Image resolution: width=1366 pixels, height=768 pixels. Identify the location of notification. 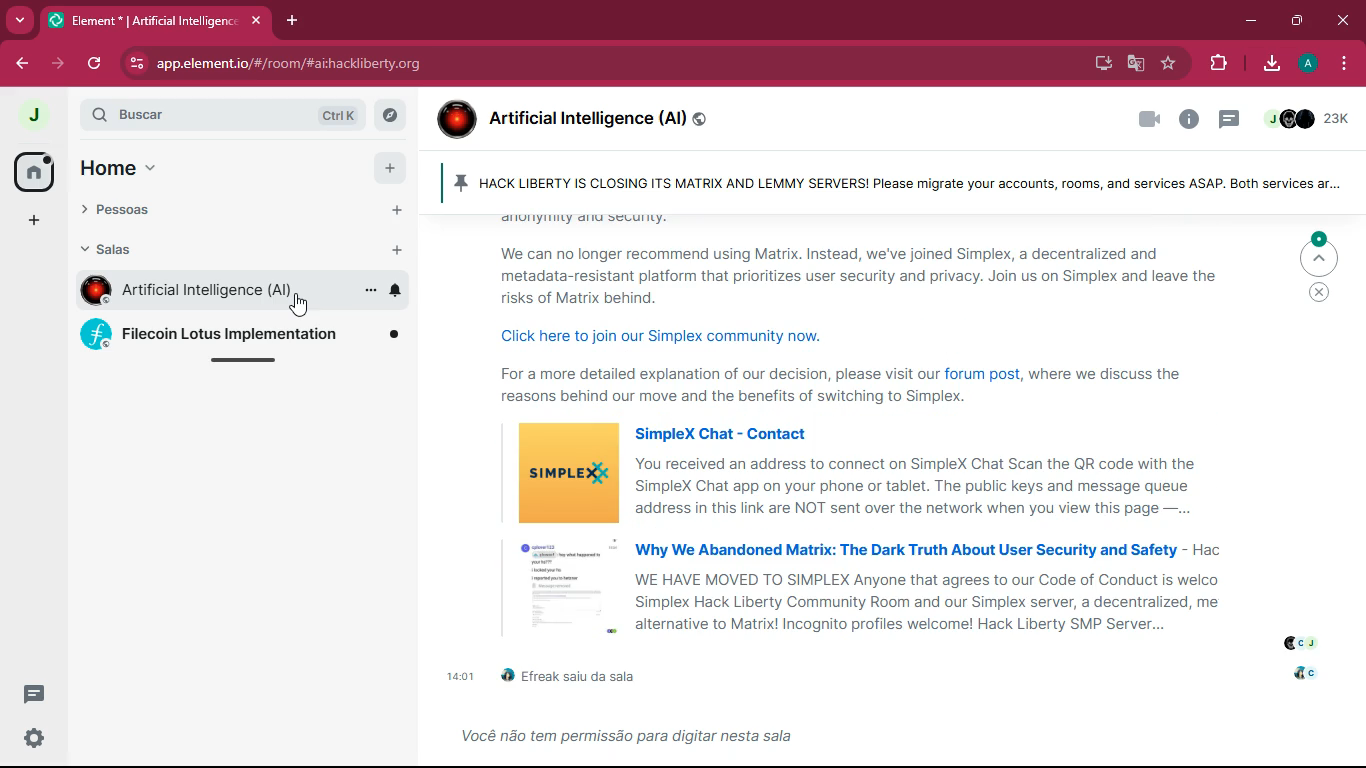
(396, 291).